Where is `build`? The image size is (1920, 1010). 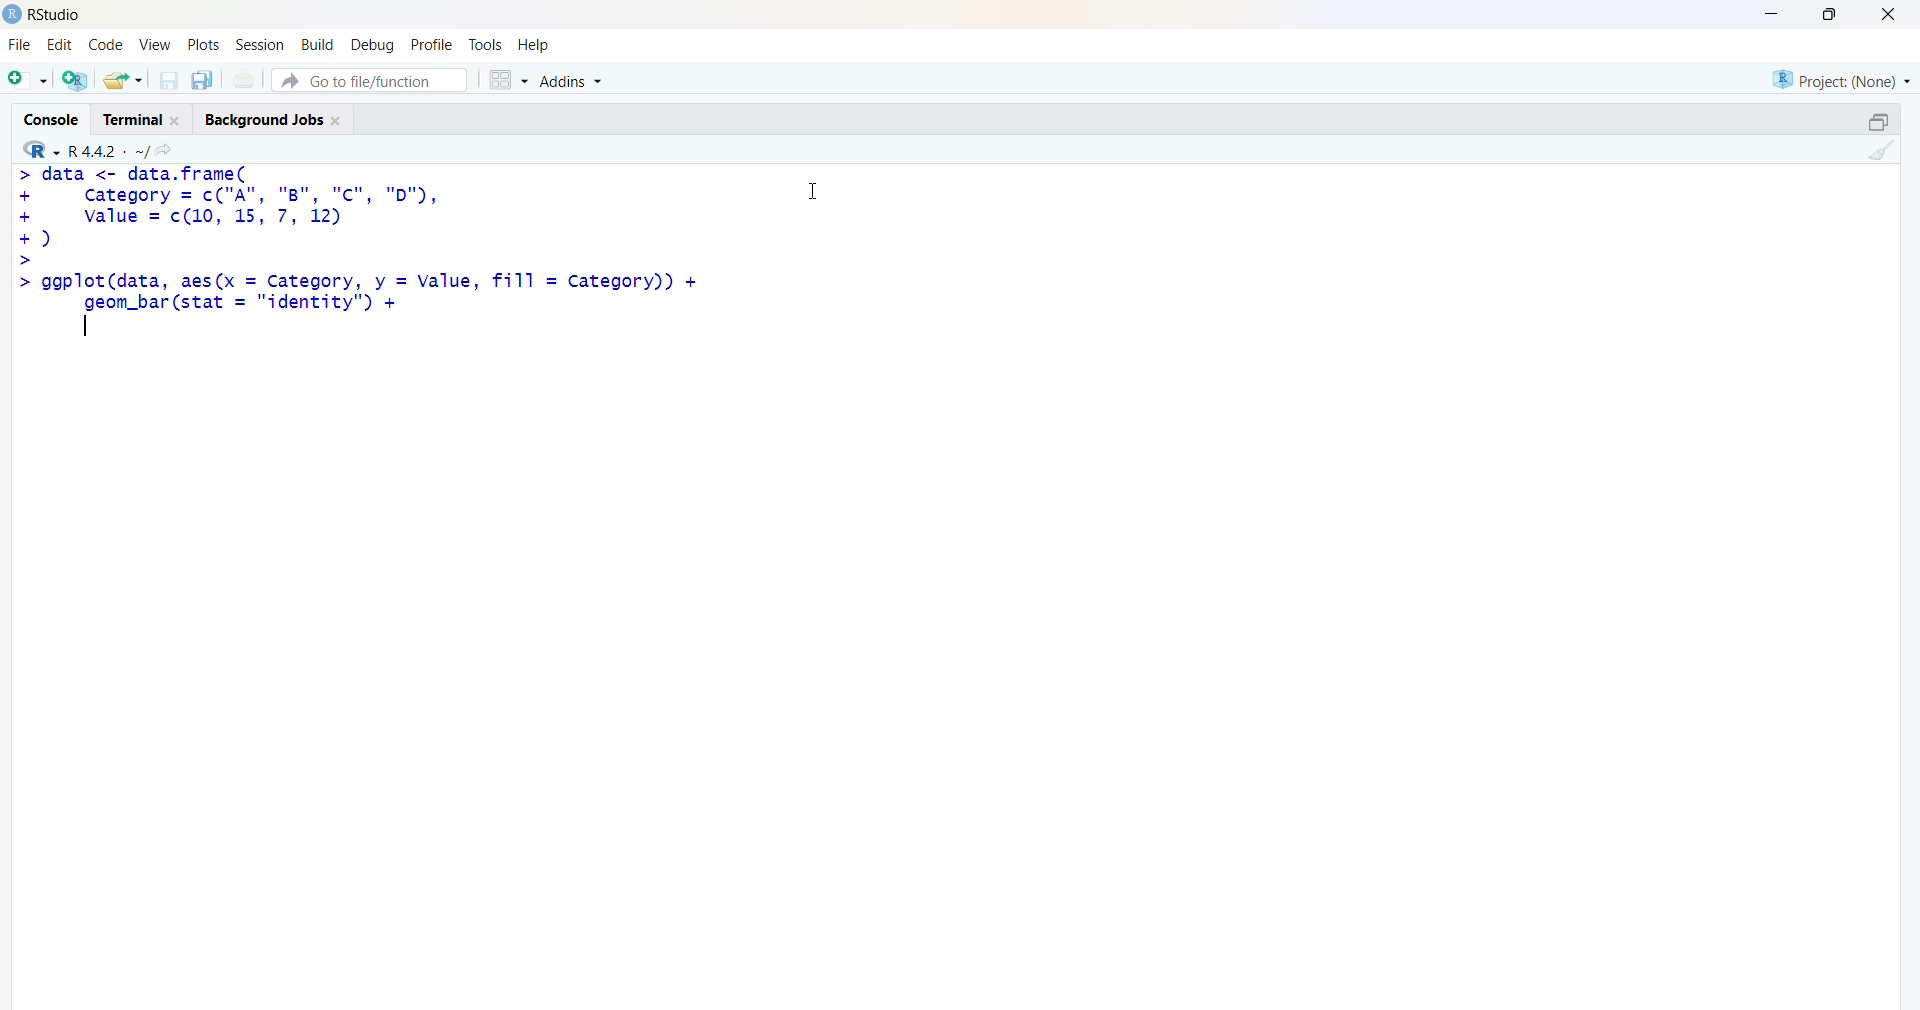 build is located at coordinates (316, 45).